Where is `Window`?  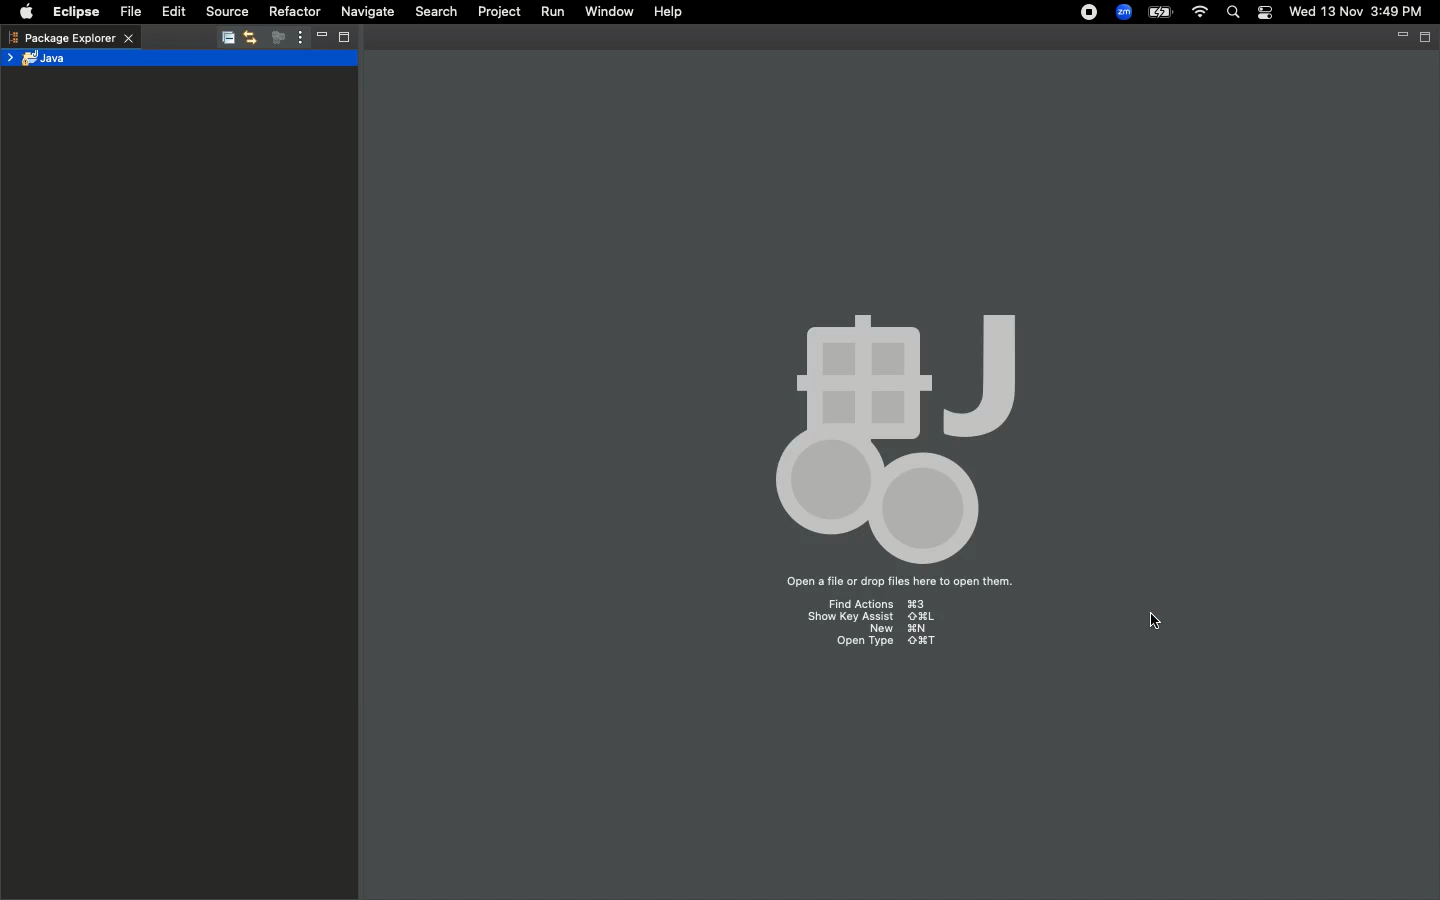
Window is located at coordinates (608, 12).